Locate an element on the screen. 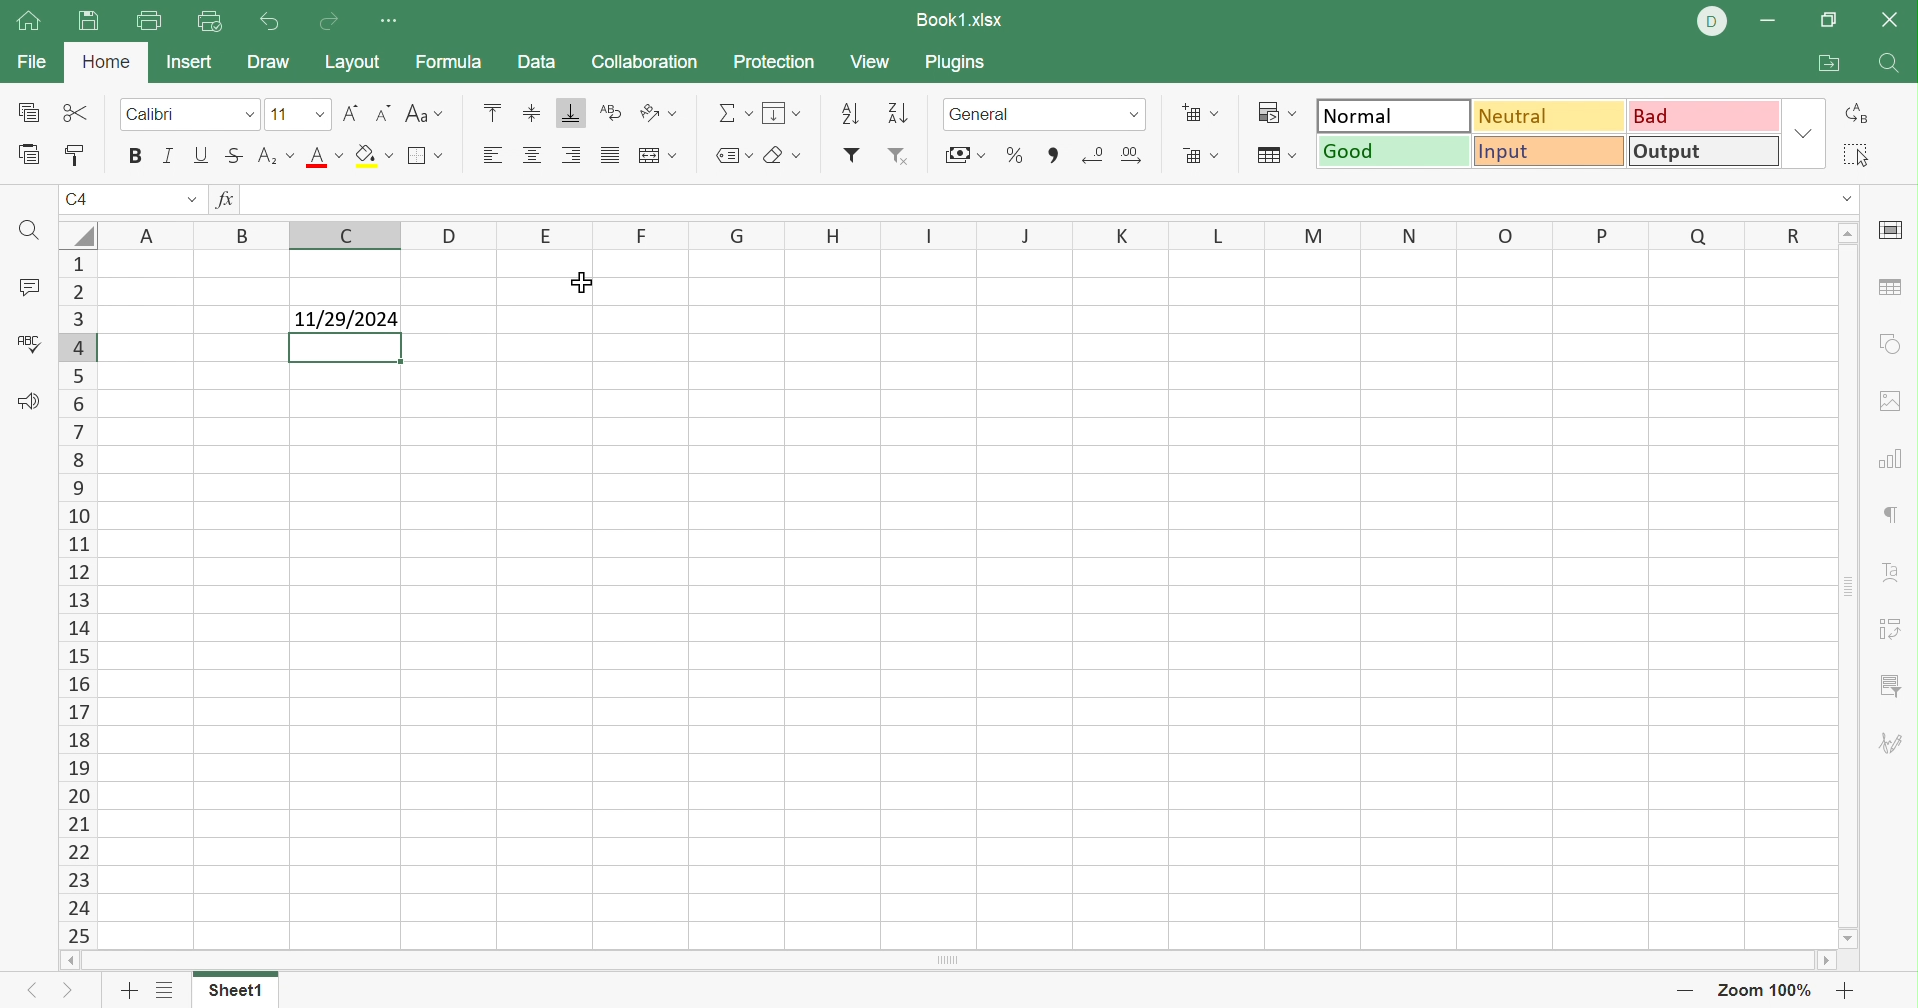 The image size is (1918, 1008). Comment is located at coordinates (29, 288).